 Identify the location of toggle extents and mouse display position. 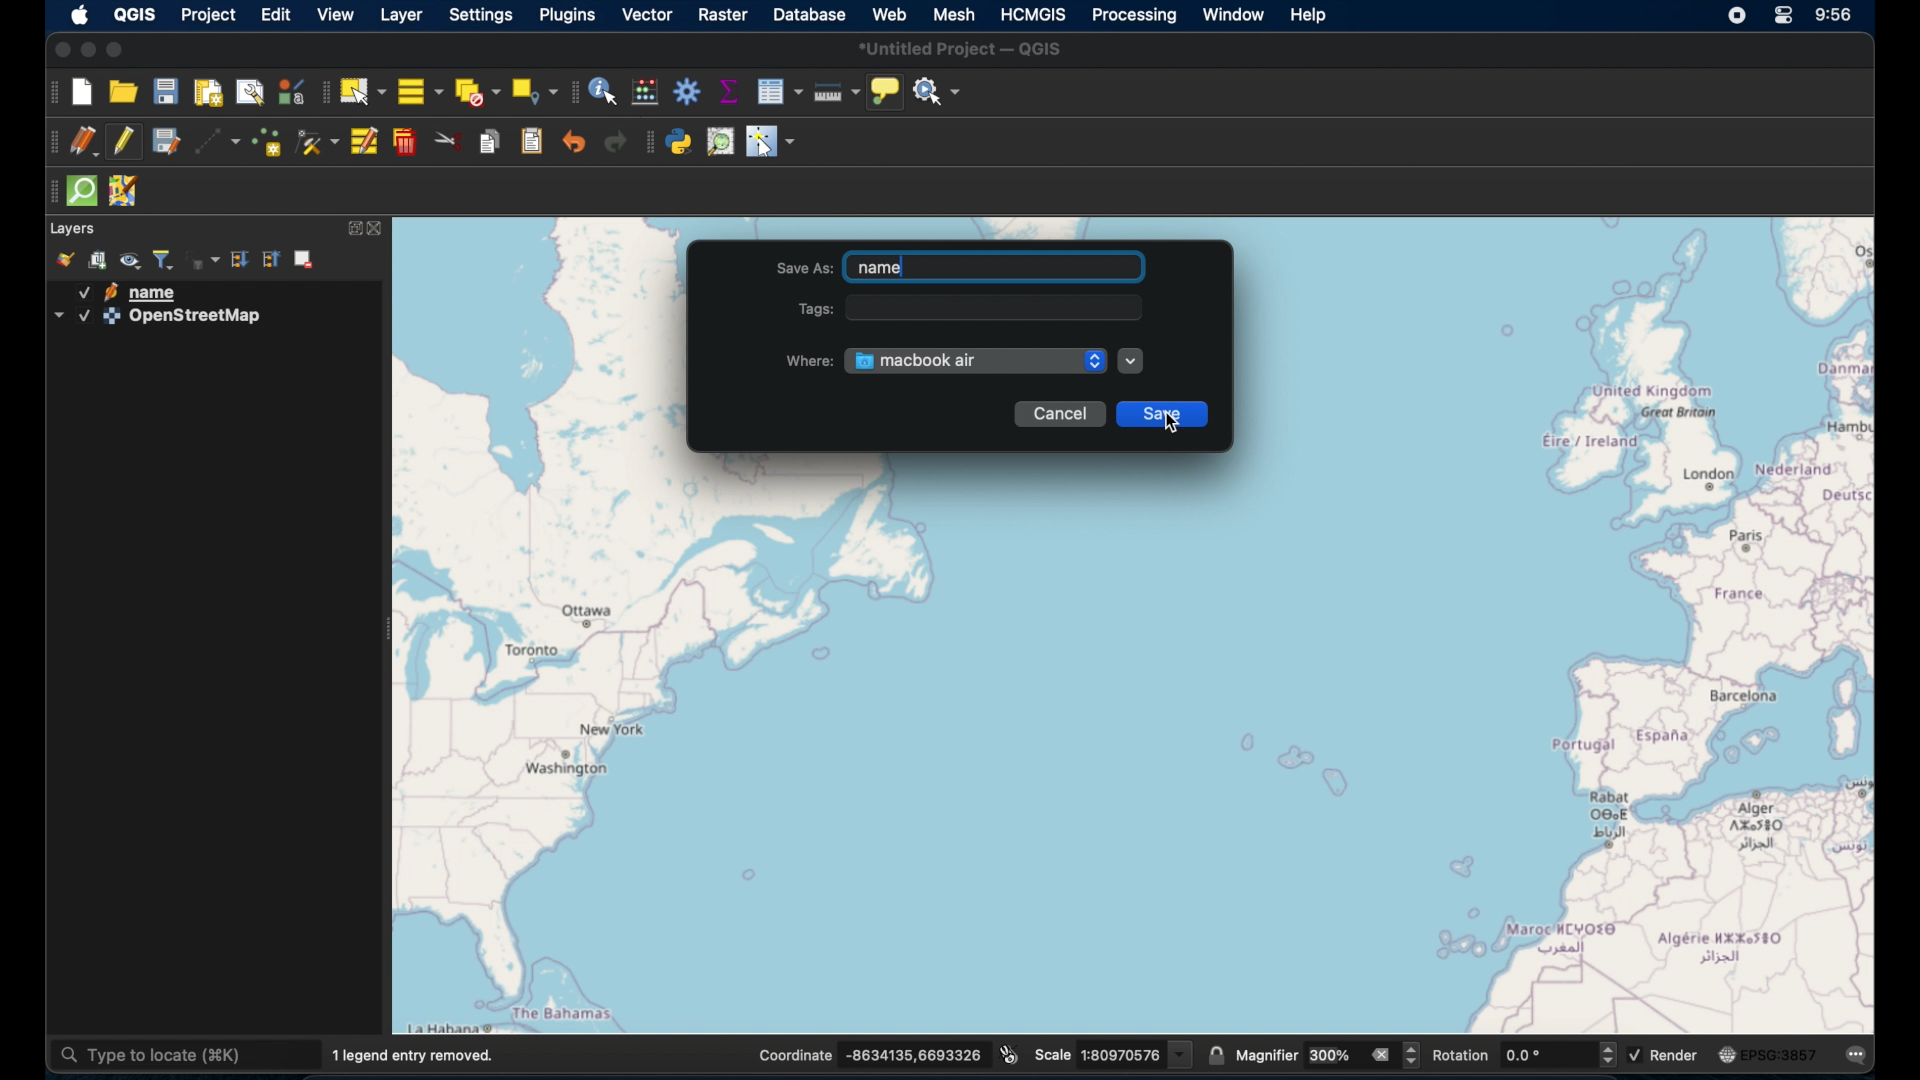
(1012, 1053).